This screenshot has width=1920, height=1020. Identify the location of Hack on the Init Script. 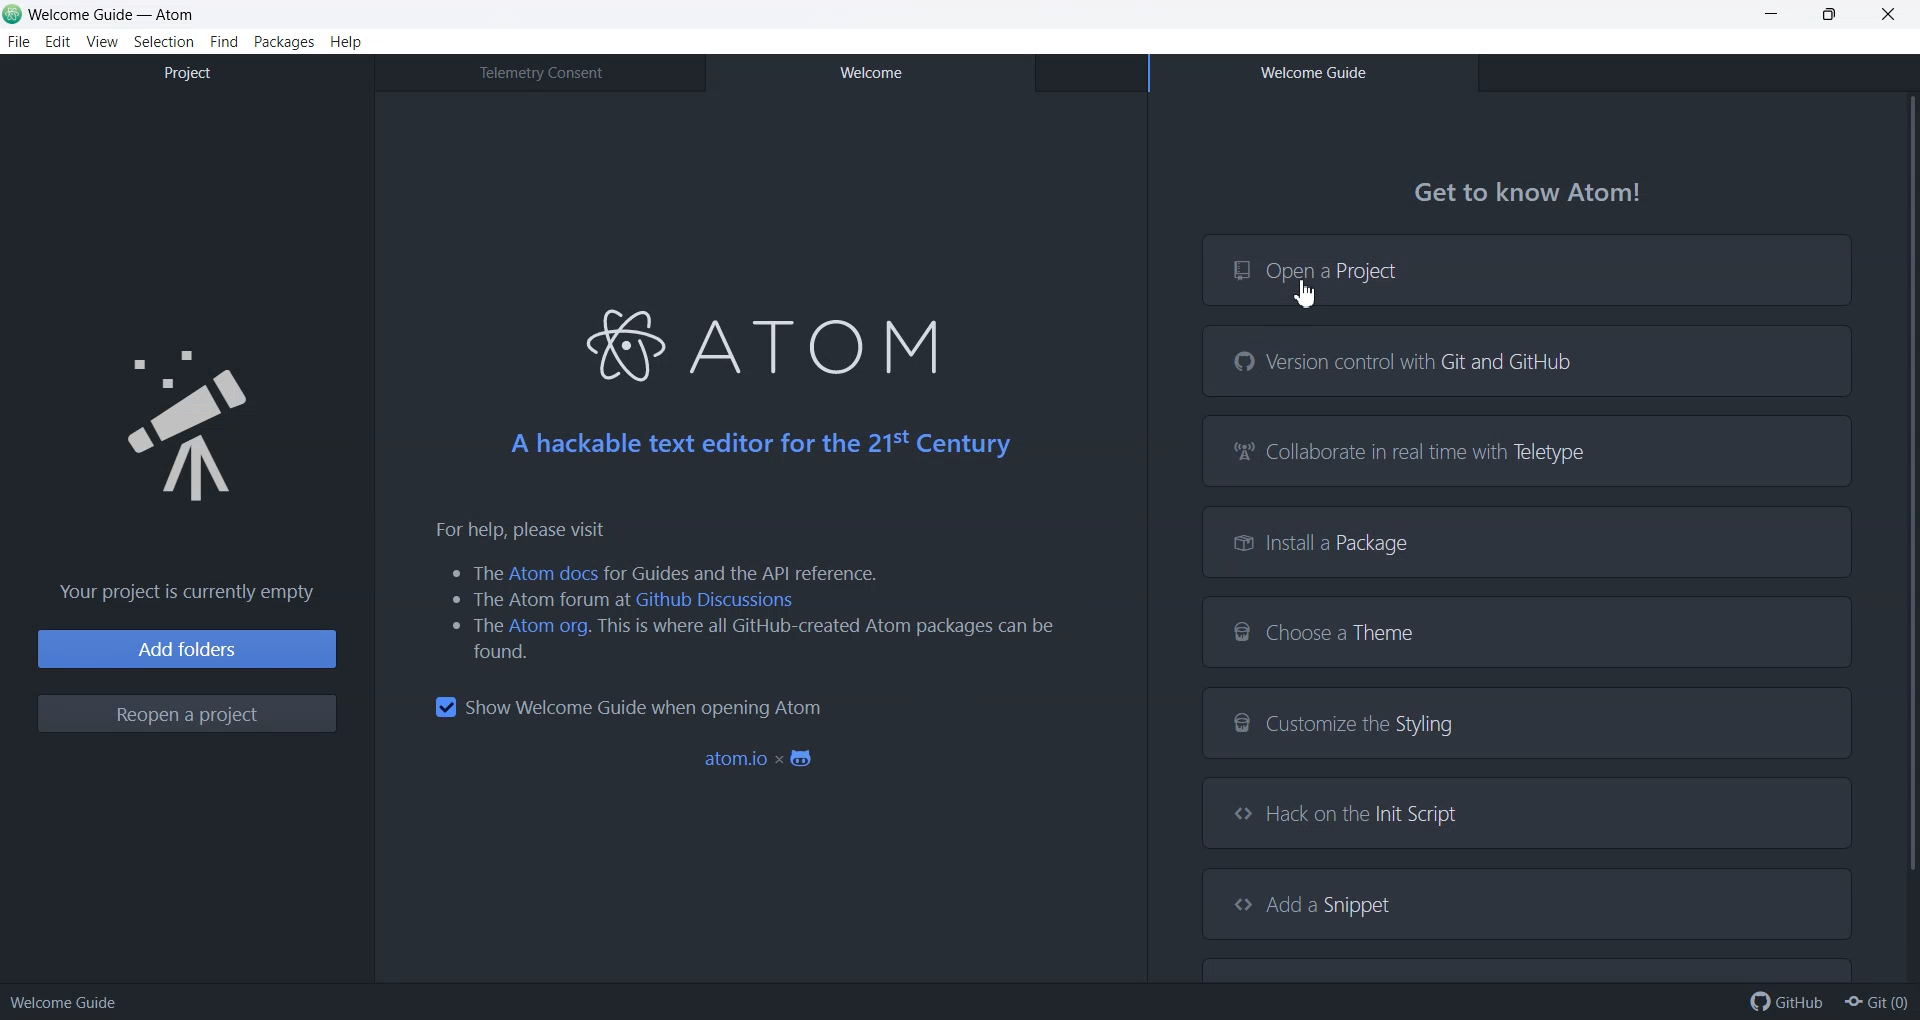
(1527, 812).